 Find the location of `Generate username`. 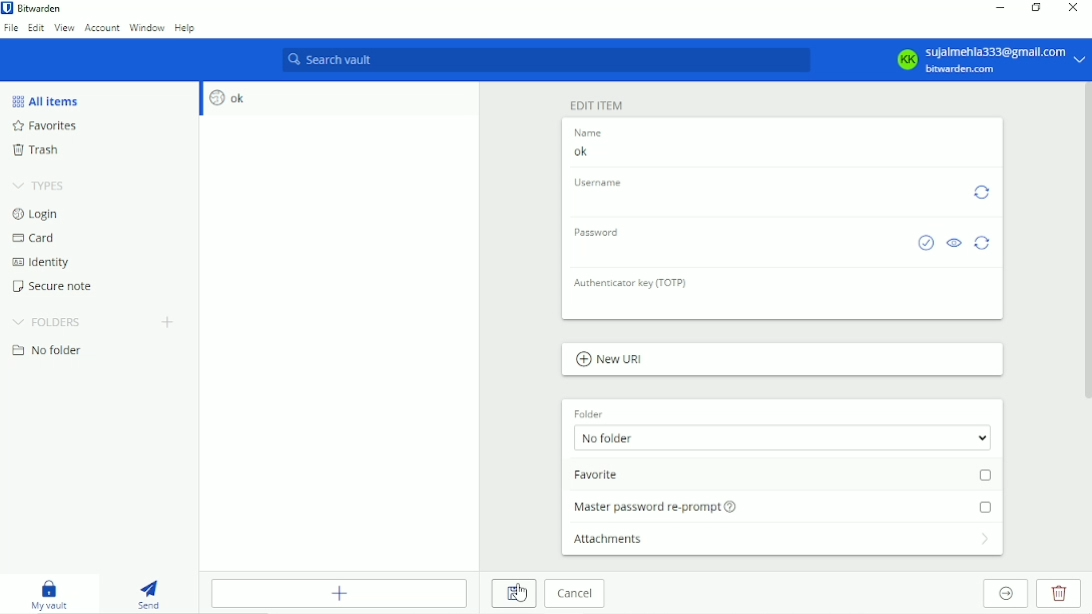

Generate username is located at coordinates (981, 192).